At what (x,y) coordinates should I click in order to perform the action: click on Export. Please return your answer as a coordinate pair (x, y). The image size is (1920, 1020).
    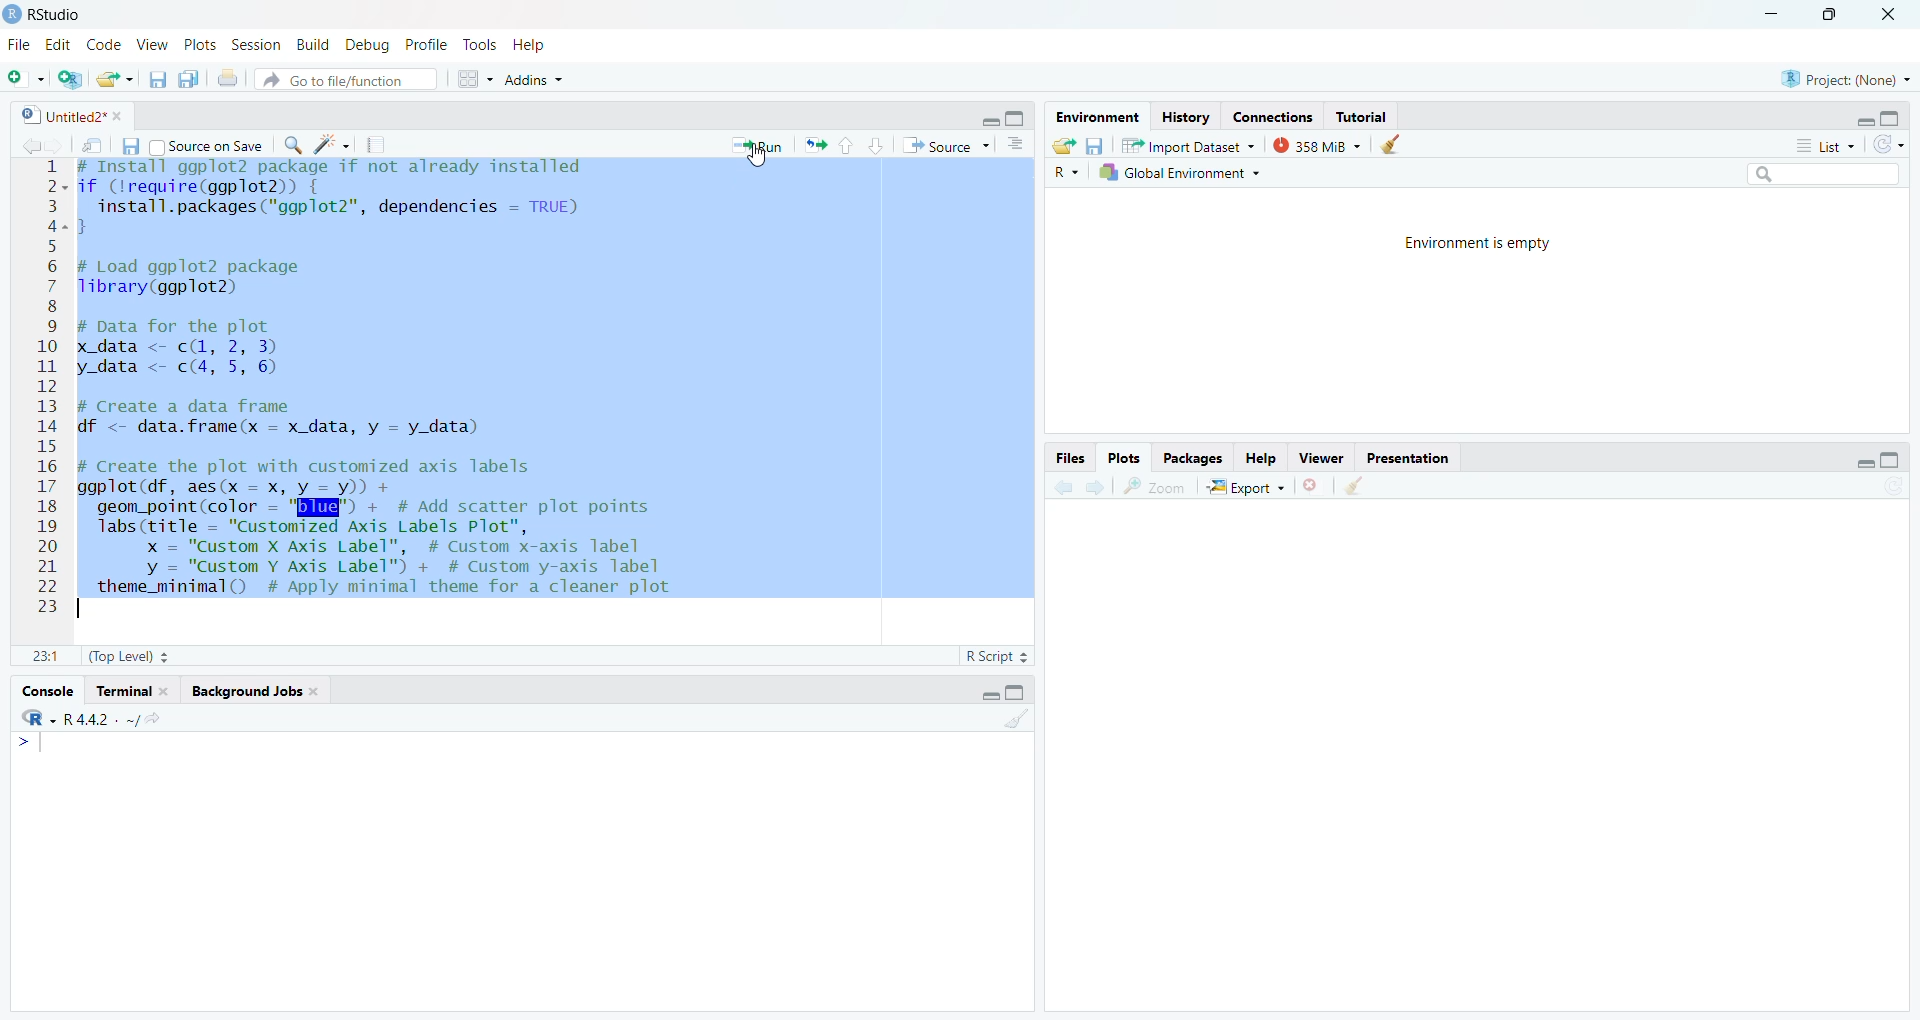
    Looking at the image, I should click on (1250, 489).